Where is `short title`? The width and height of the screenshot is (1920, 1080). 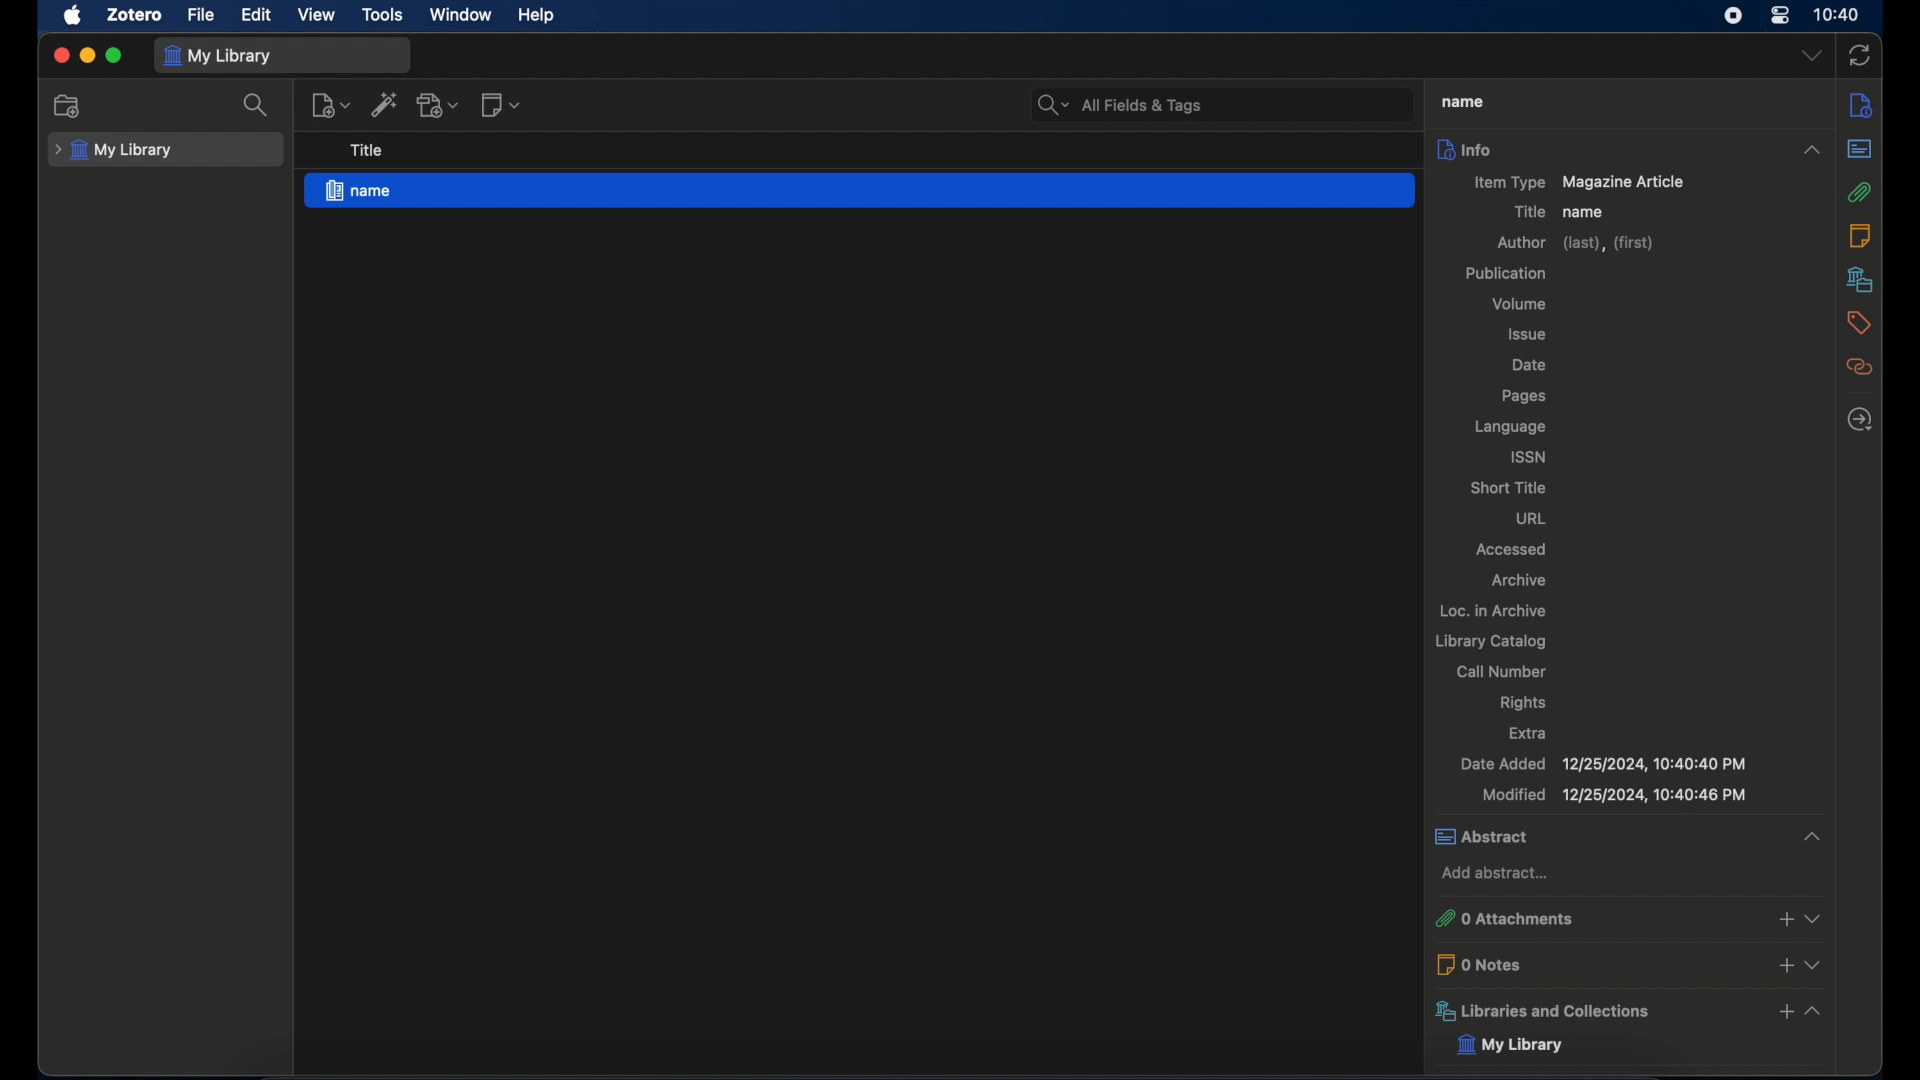
short title is located at coordinates (1507, 488).